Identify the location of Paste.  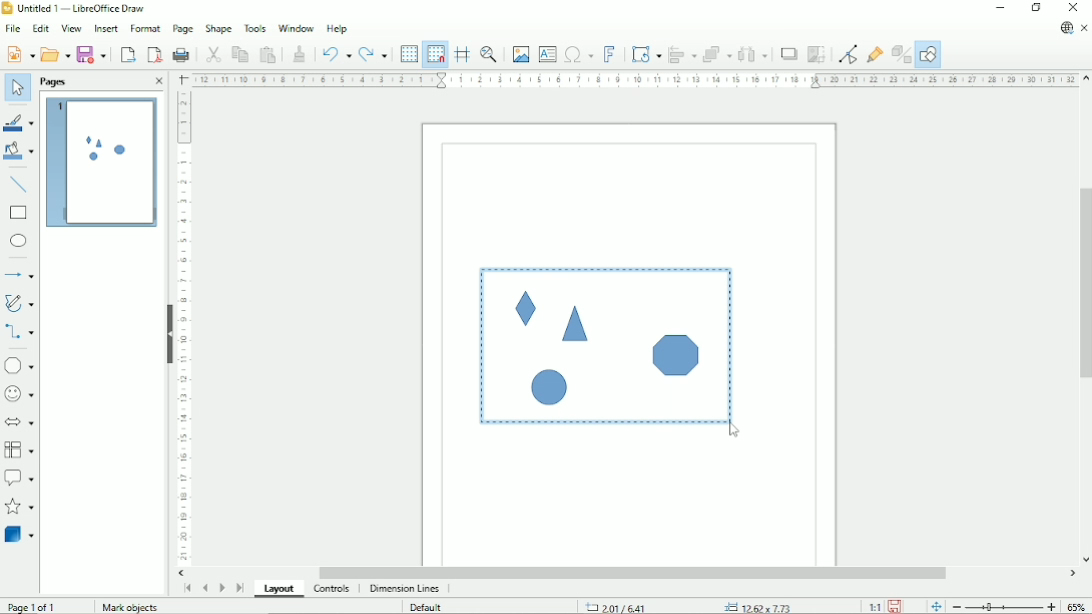
(268, 54).